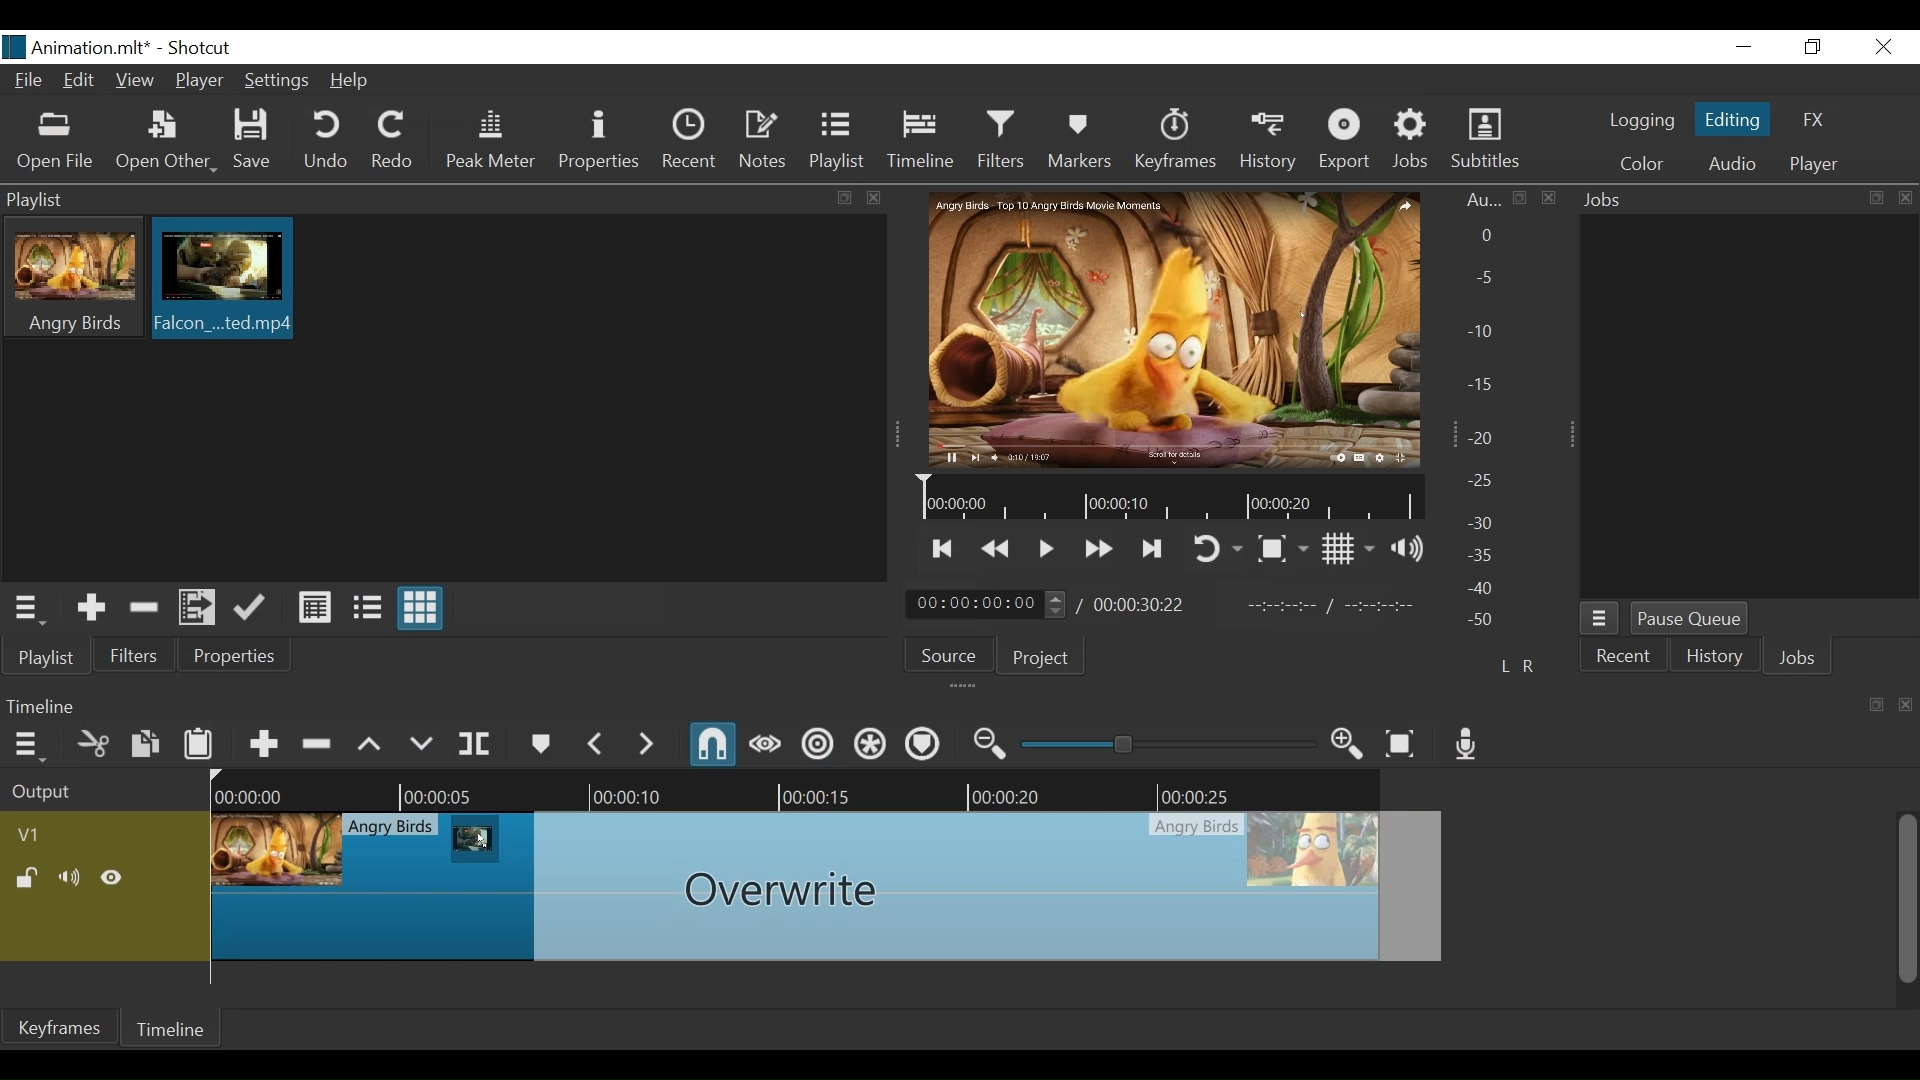  Describe the element at coordinates (137, 654) in the screenshot. I see `Filters` at that location.